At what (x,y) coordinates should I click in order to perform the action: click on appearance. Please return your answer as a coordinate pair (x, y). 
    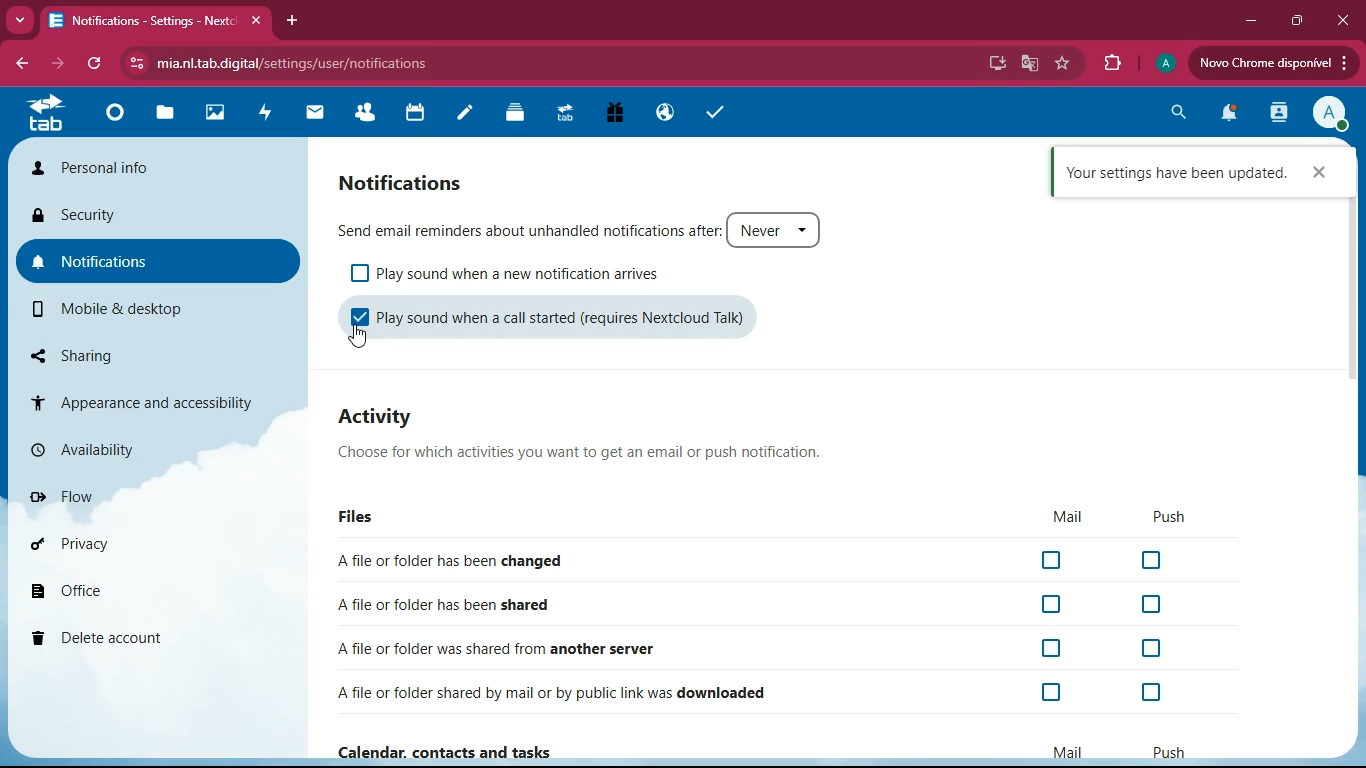
    Looking at the image, I should click on (142, 397).